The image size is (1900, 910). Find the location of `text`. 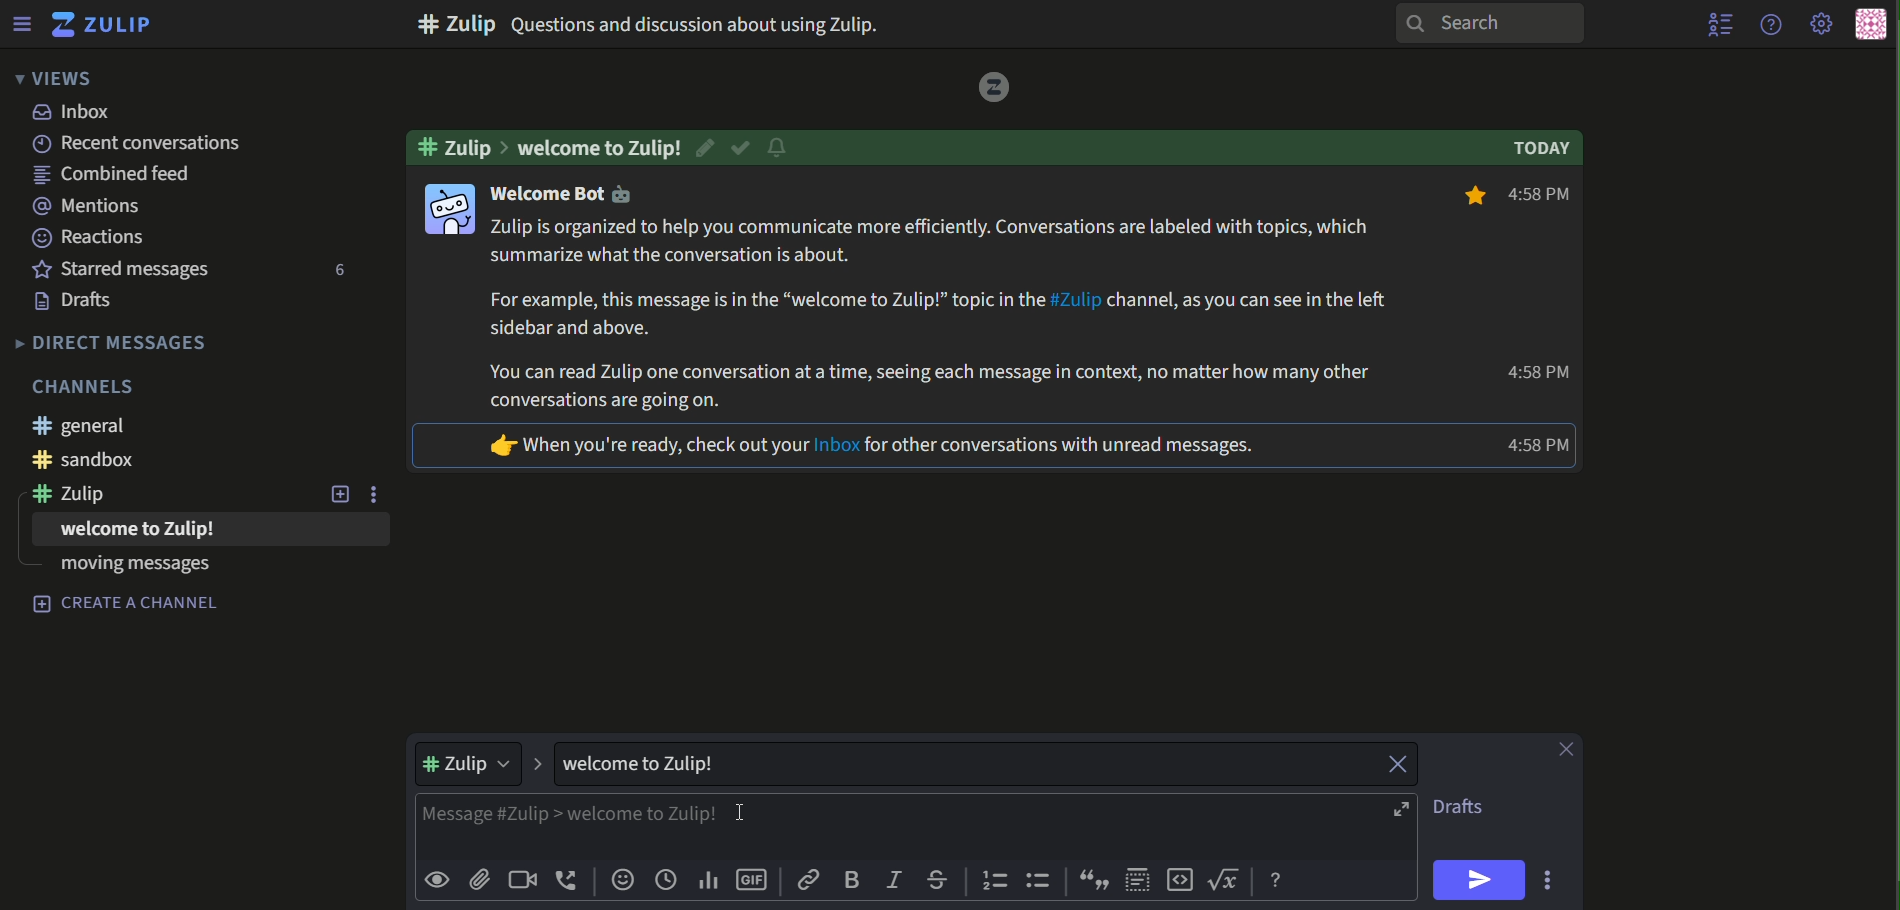

text is located at coordinates (602, 146).